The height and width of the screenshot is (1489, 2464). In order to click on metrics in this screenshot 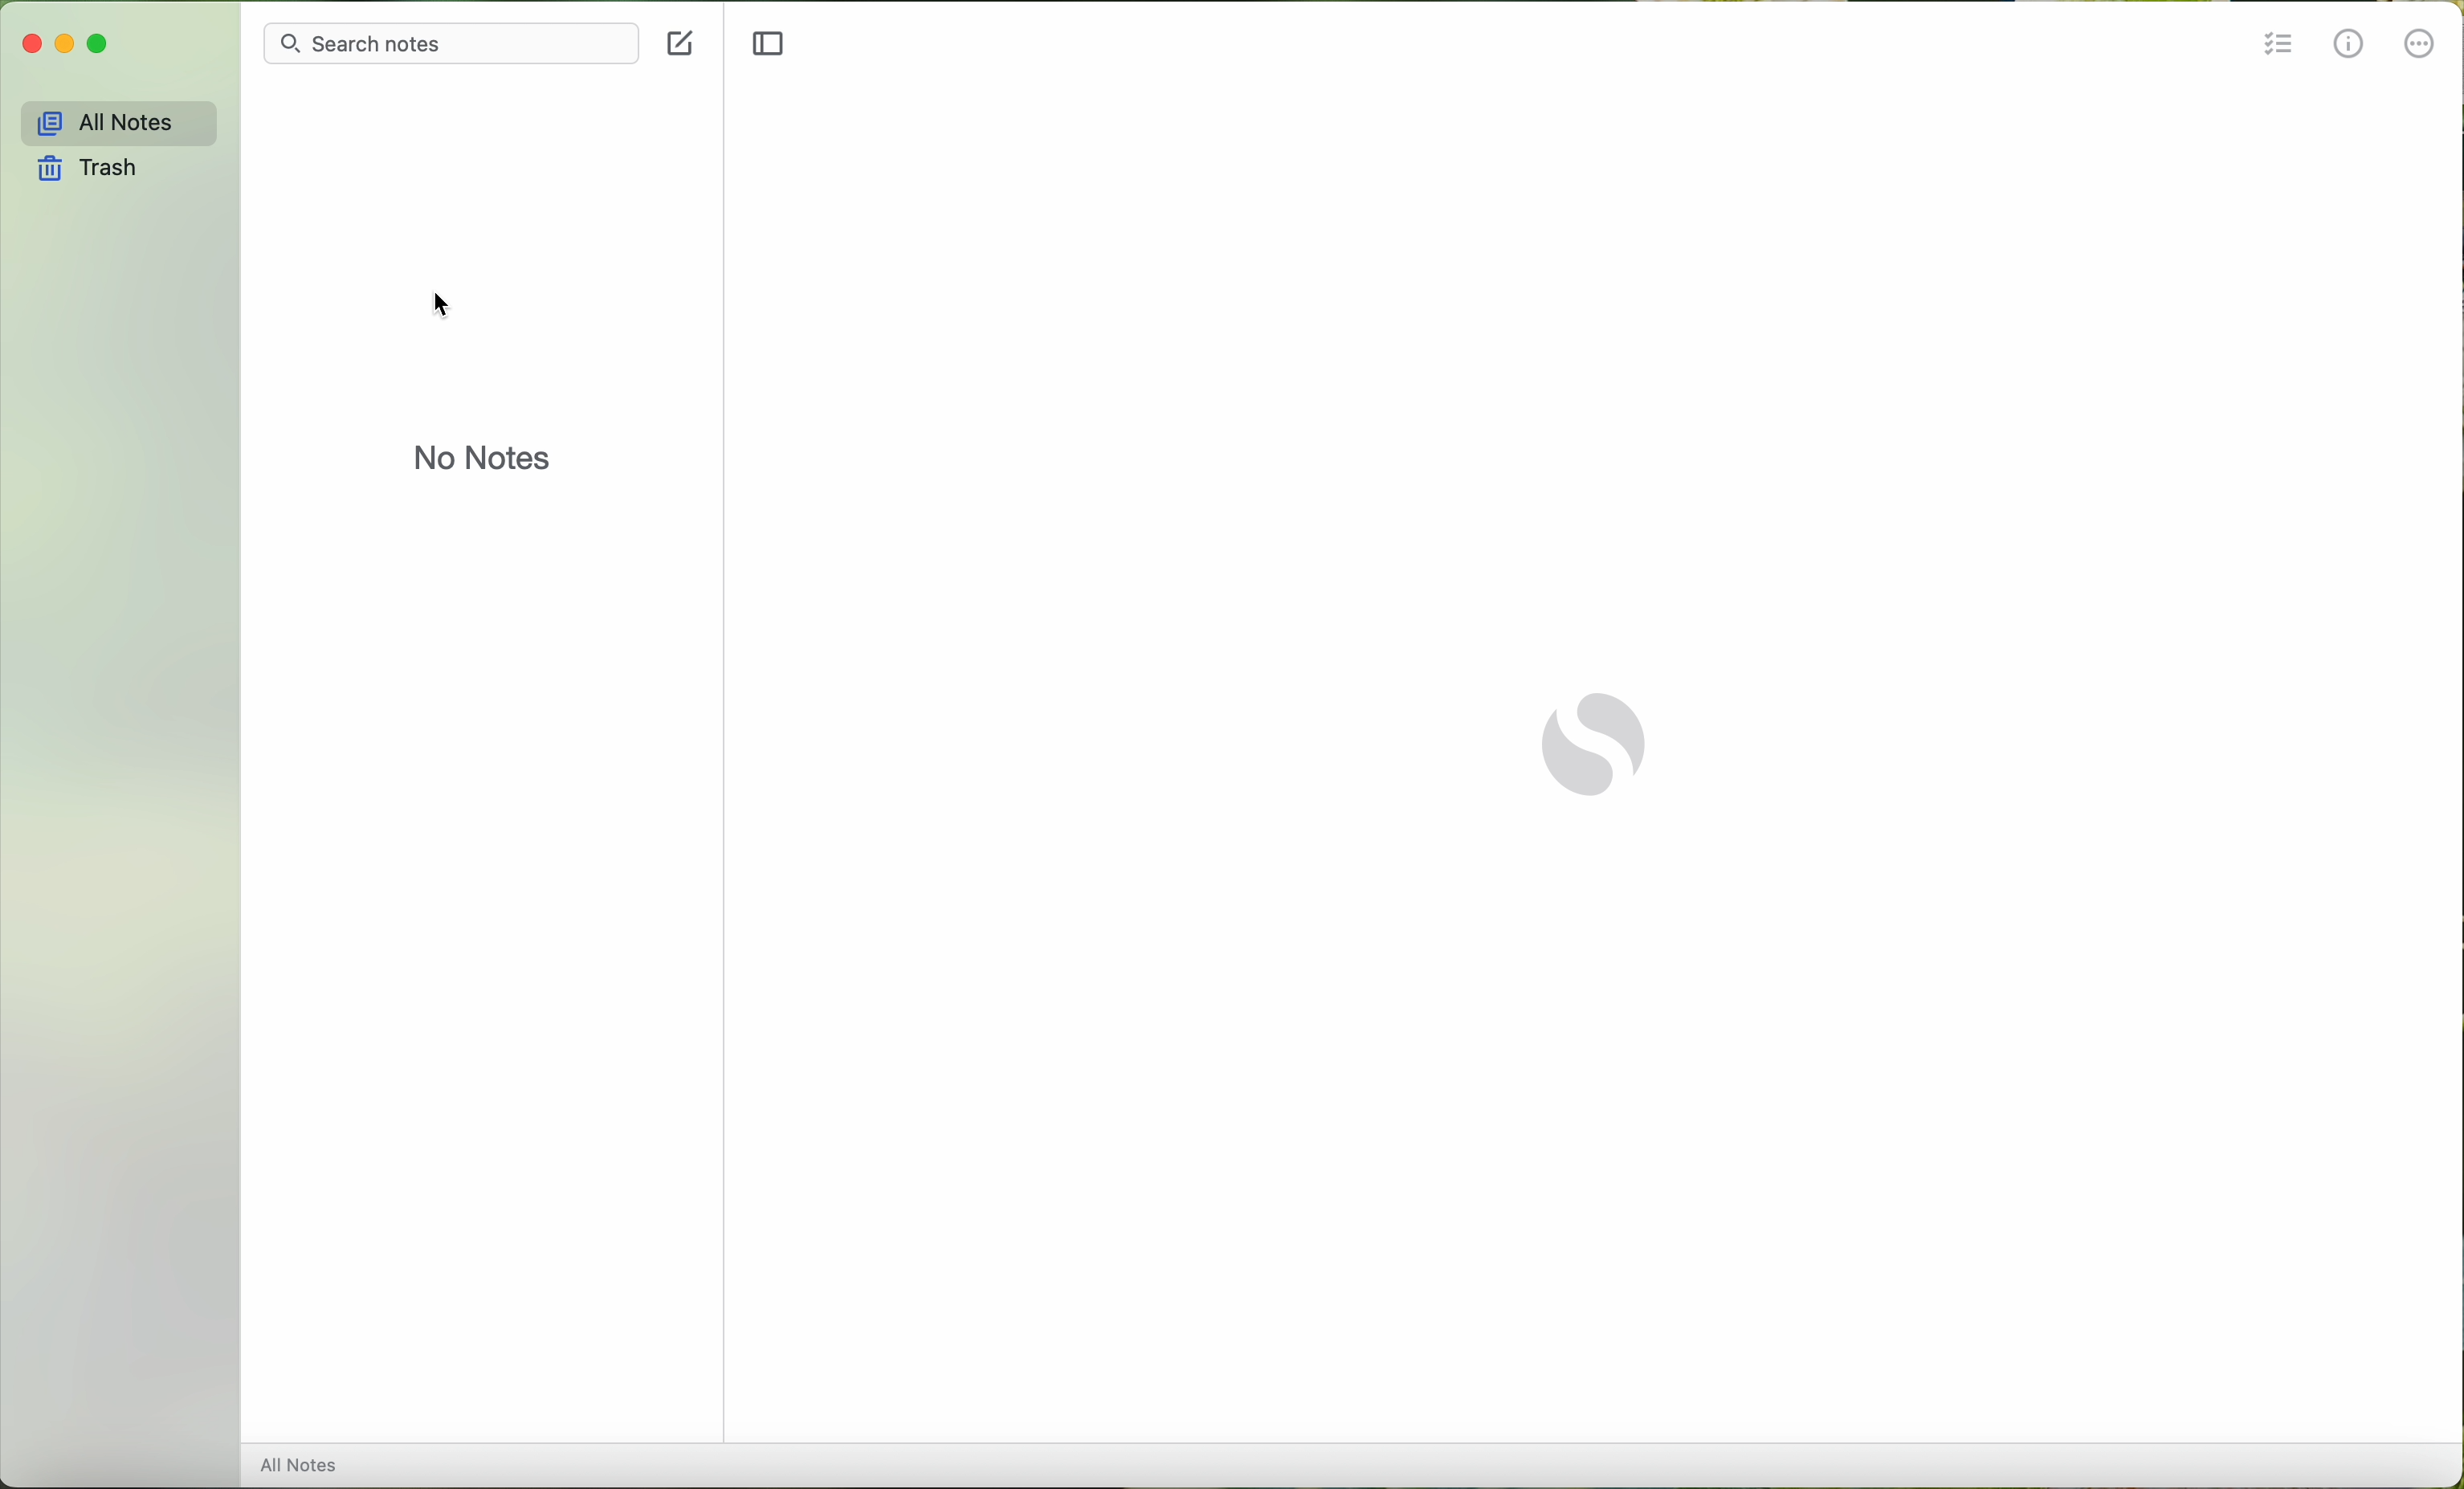, I will do `click(2350, 42)`.